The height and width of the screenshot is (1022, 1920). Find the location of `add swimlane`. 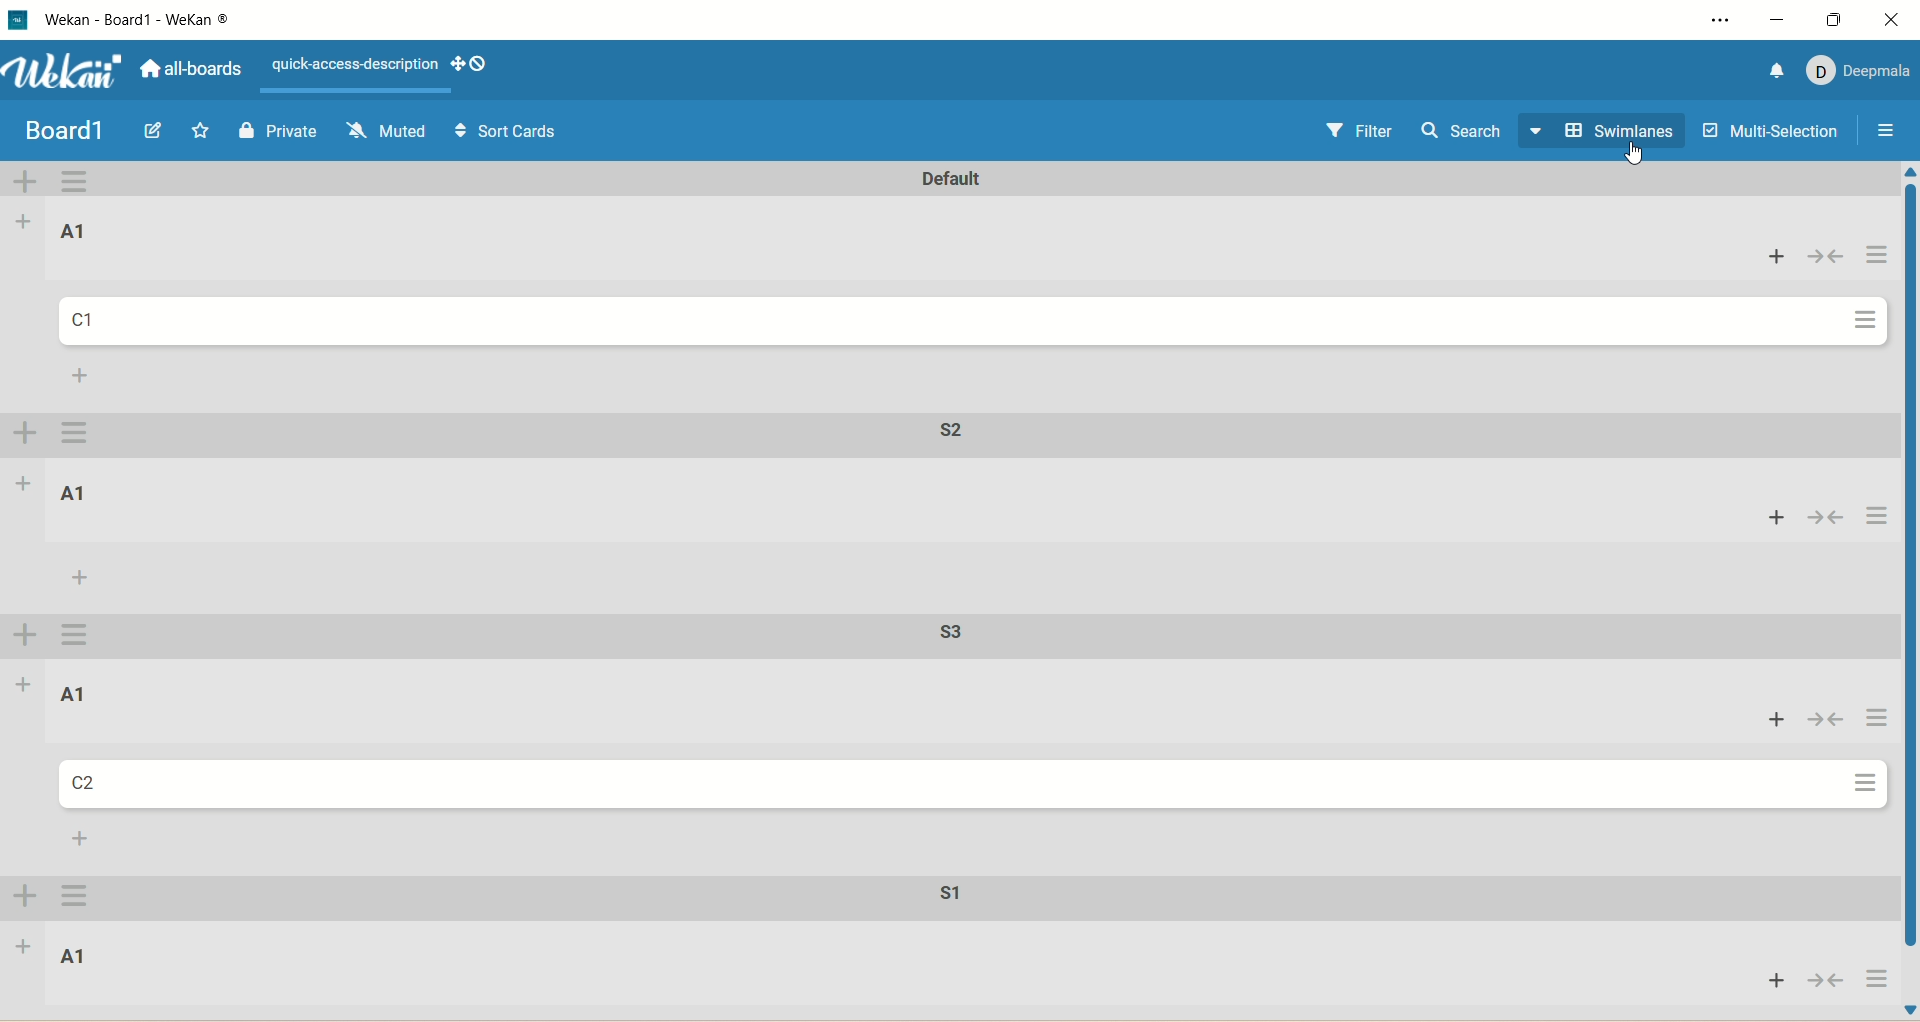

add swimlane is located at coordinates (27, 635).